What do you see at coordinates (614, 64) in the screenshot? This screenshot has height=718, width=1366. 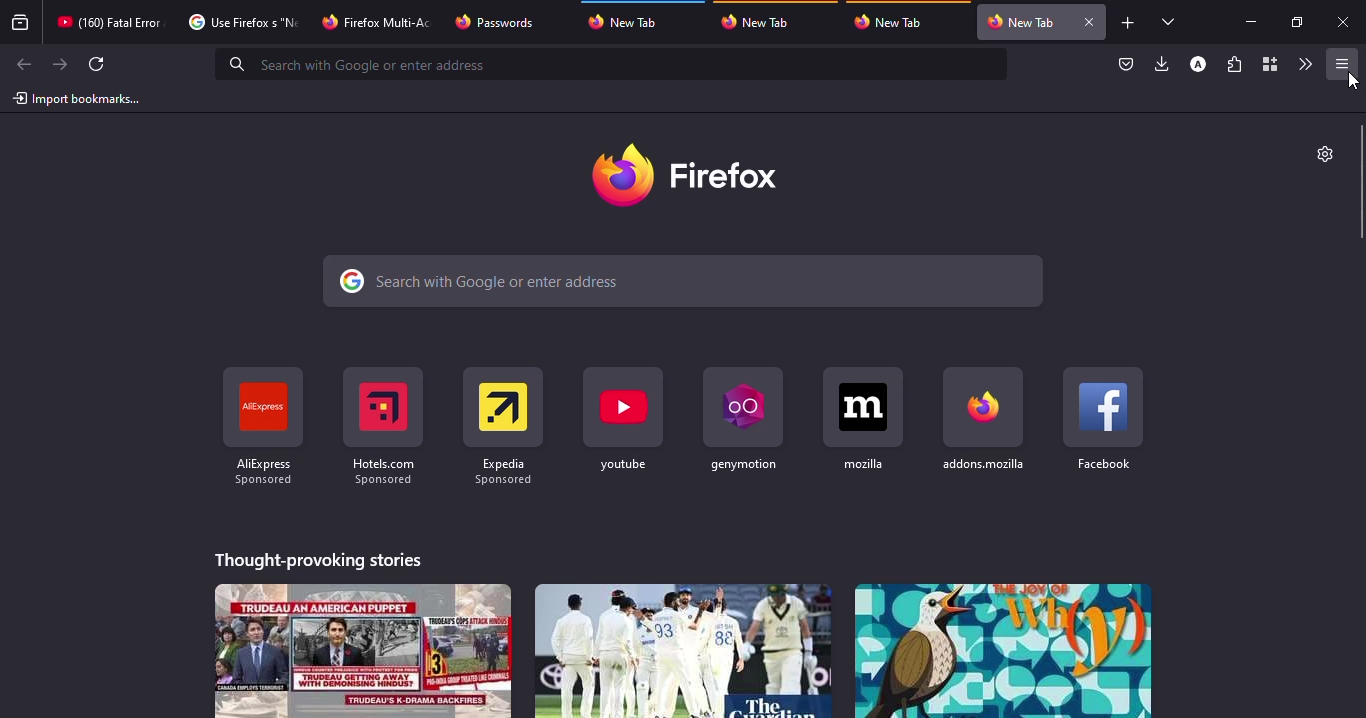 I see `search` at bounding box center [614, 64].